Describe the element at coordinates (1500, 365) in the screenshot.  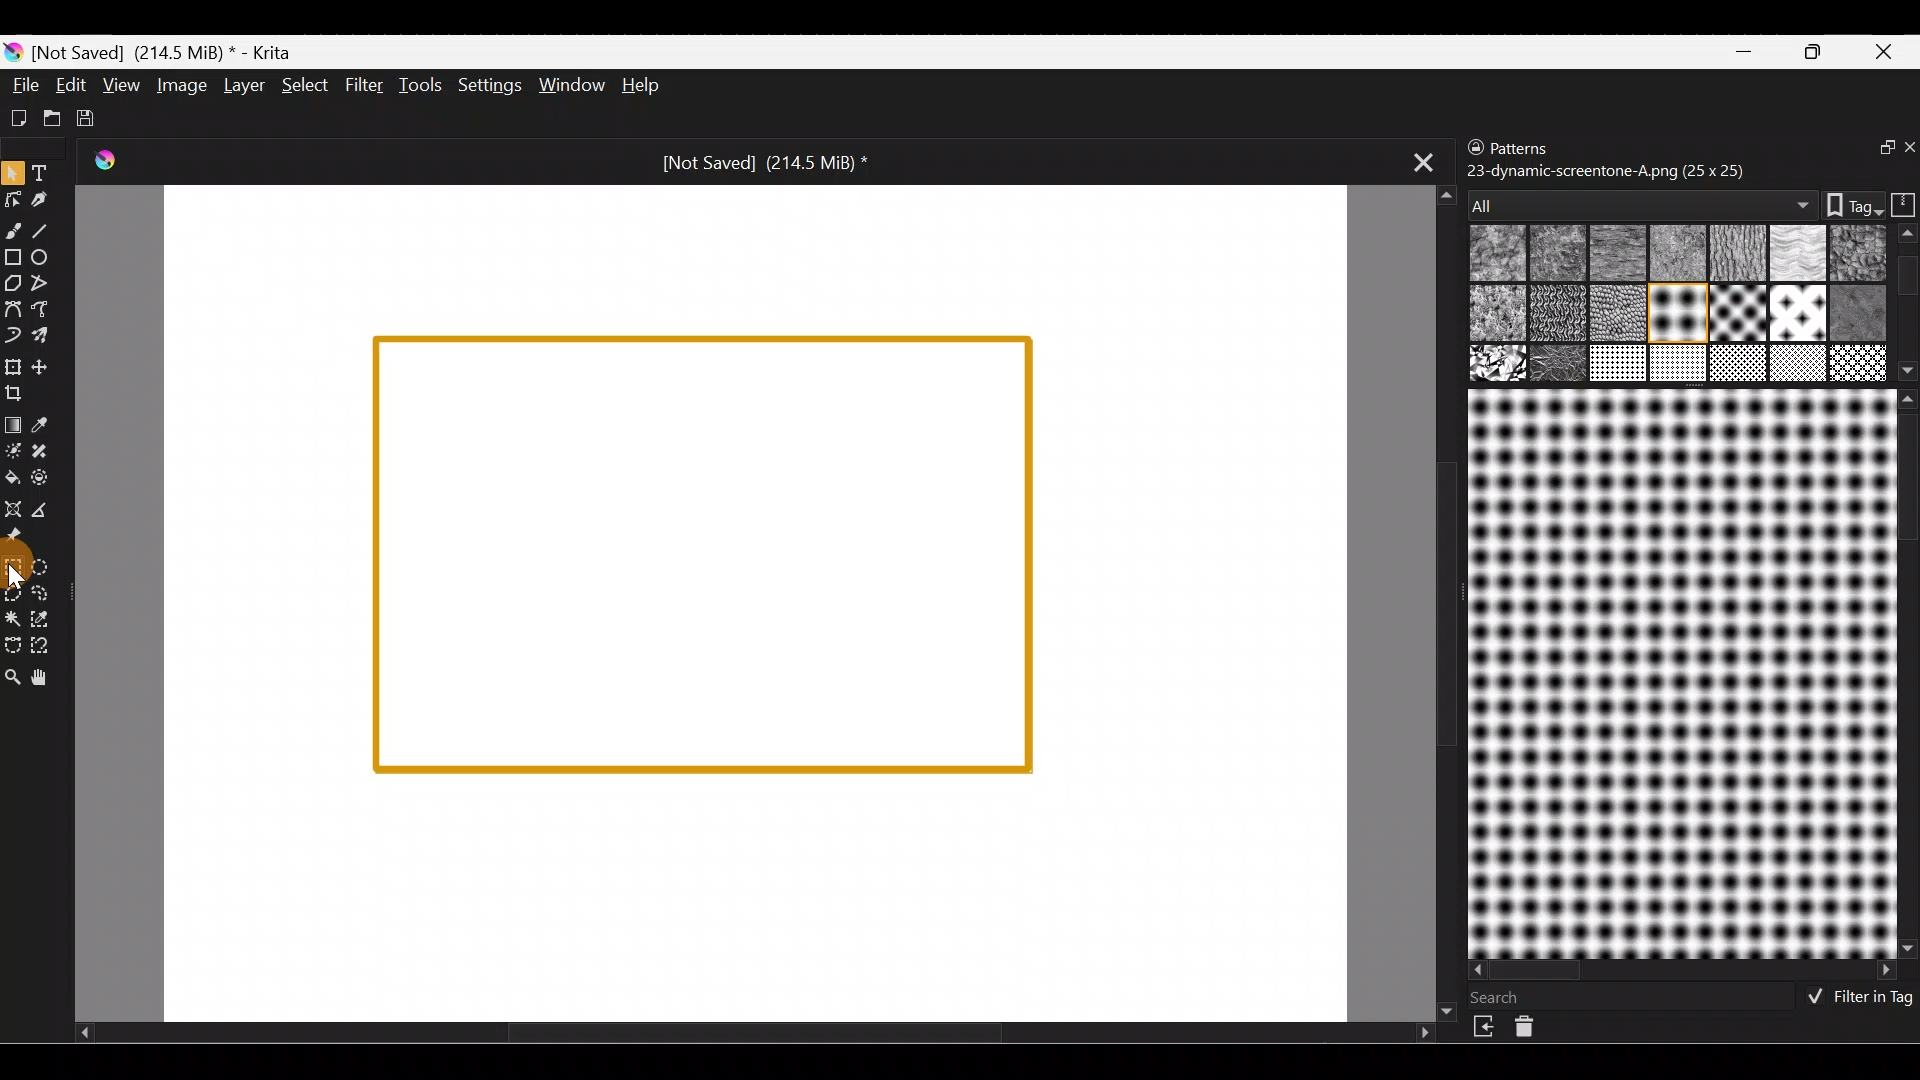
I see `14 Texture_rock.png` at that location.